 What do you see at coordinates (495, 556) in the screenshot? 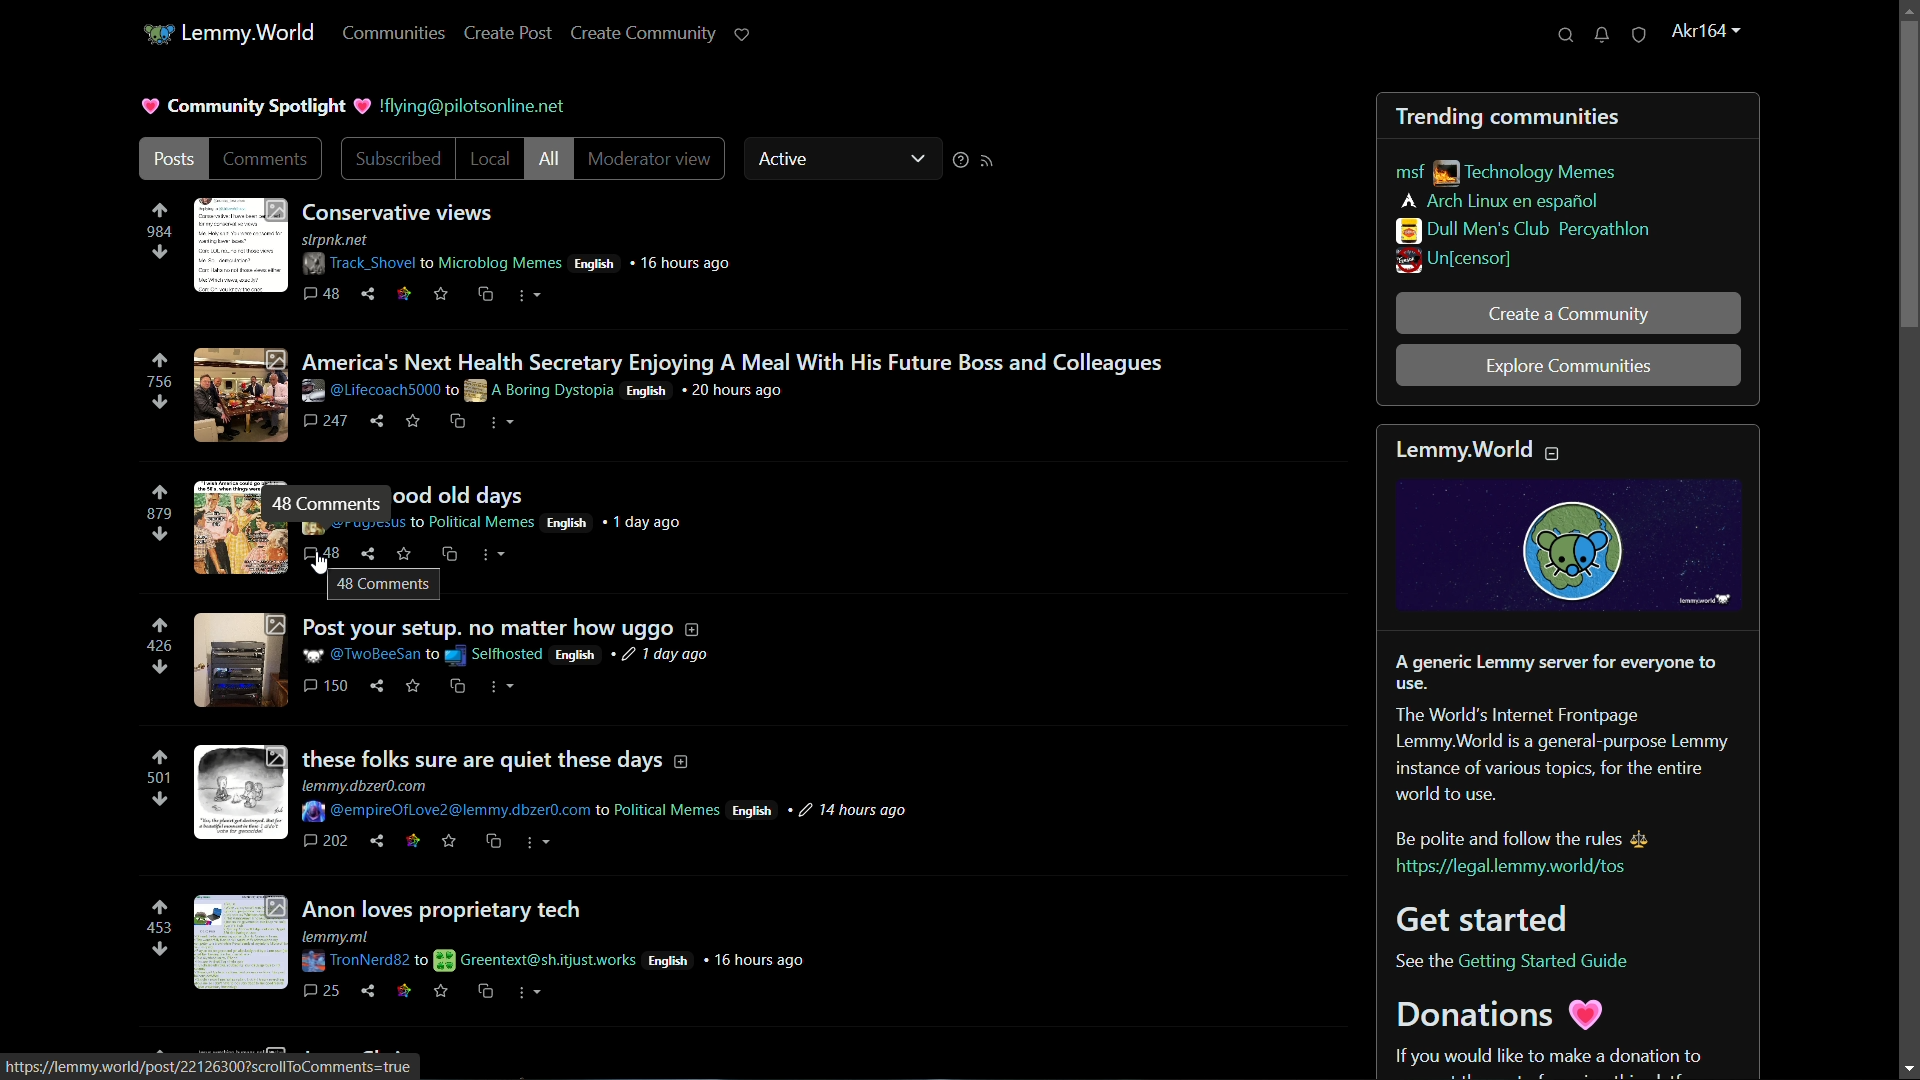
I see `more options` at bounding box center [495, 556].